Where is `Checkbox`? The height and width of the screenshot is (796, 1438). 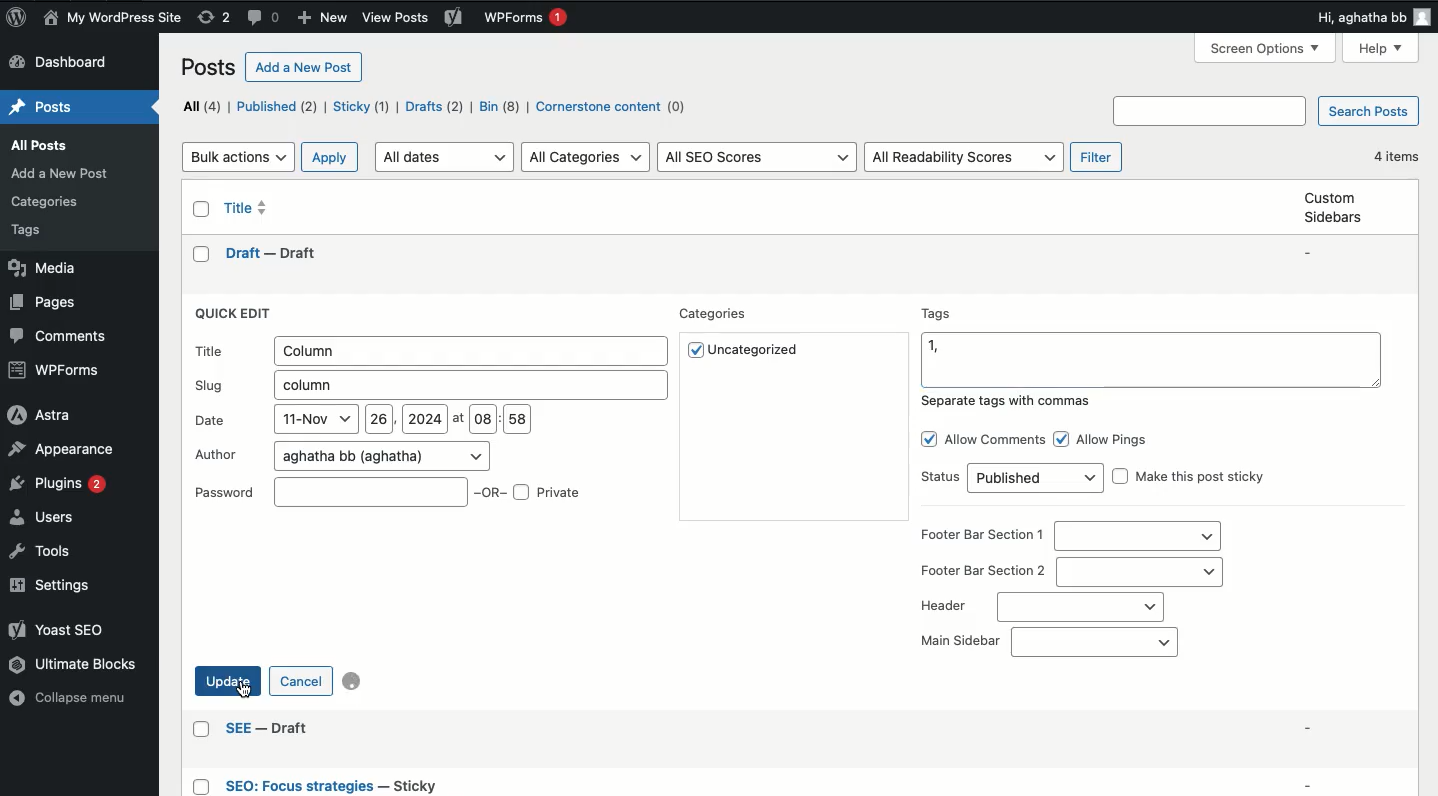 Checkbox is located at coordinates (200, 208).